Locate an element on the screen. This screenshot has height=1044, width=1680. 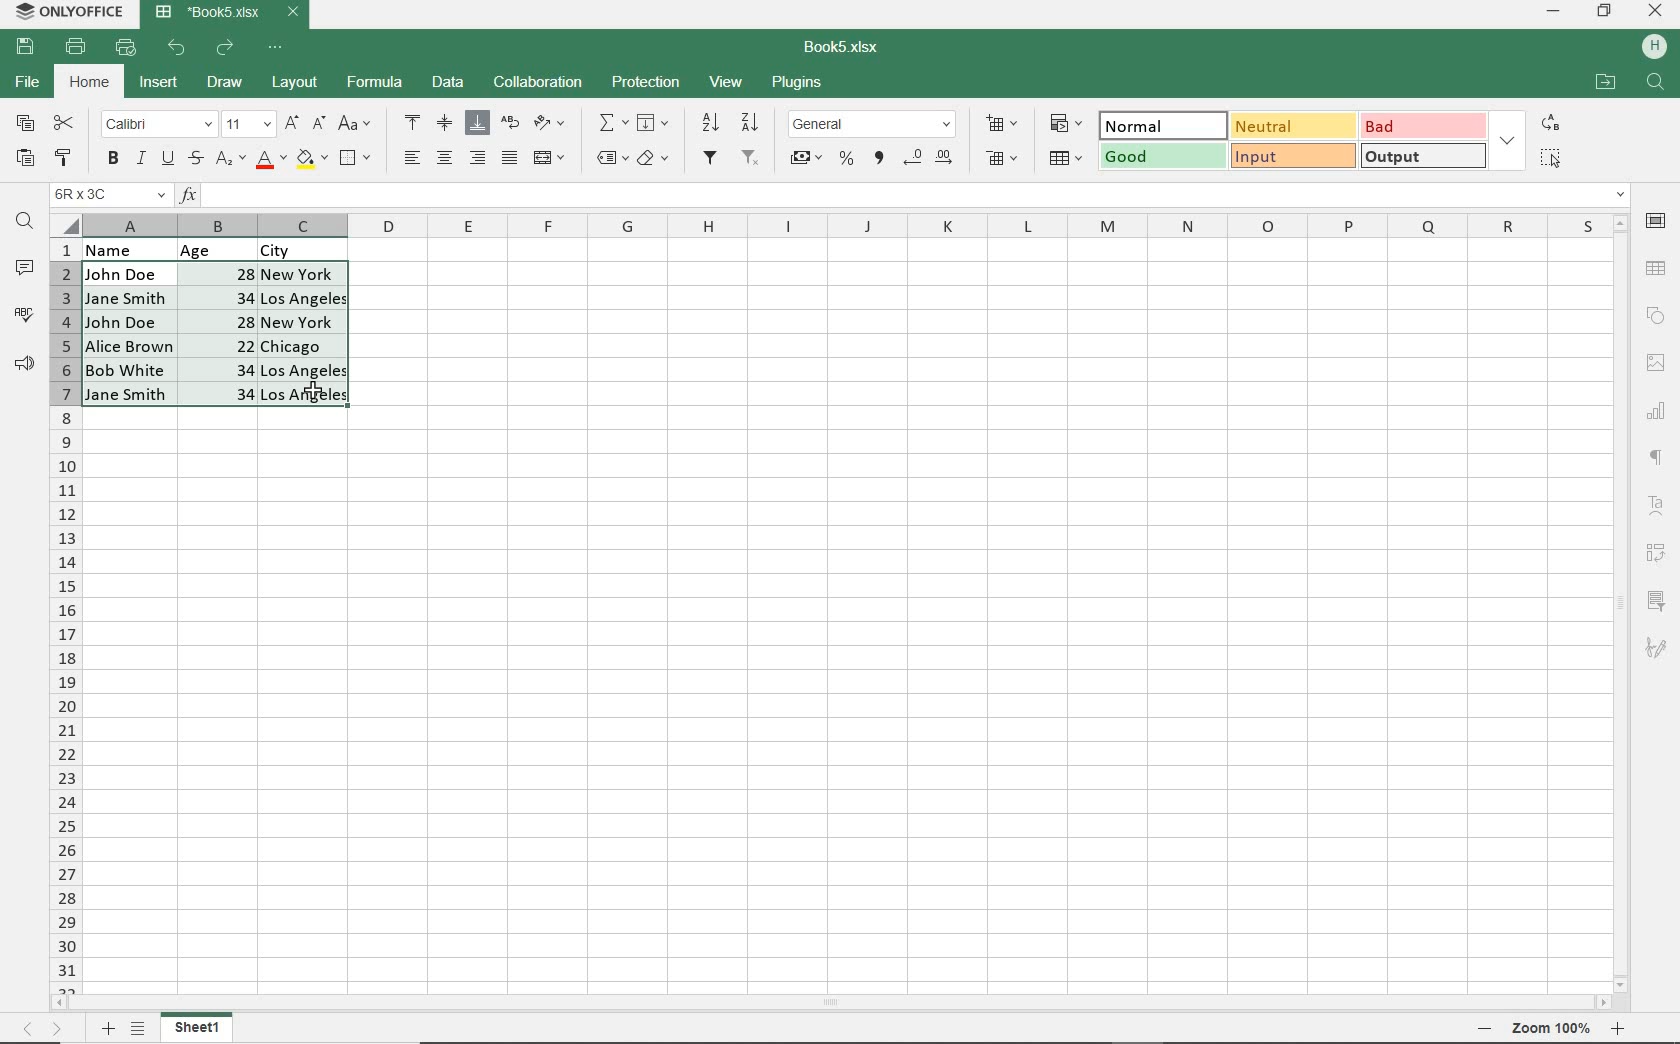
INPUT is located at coordinates (1292, 156).